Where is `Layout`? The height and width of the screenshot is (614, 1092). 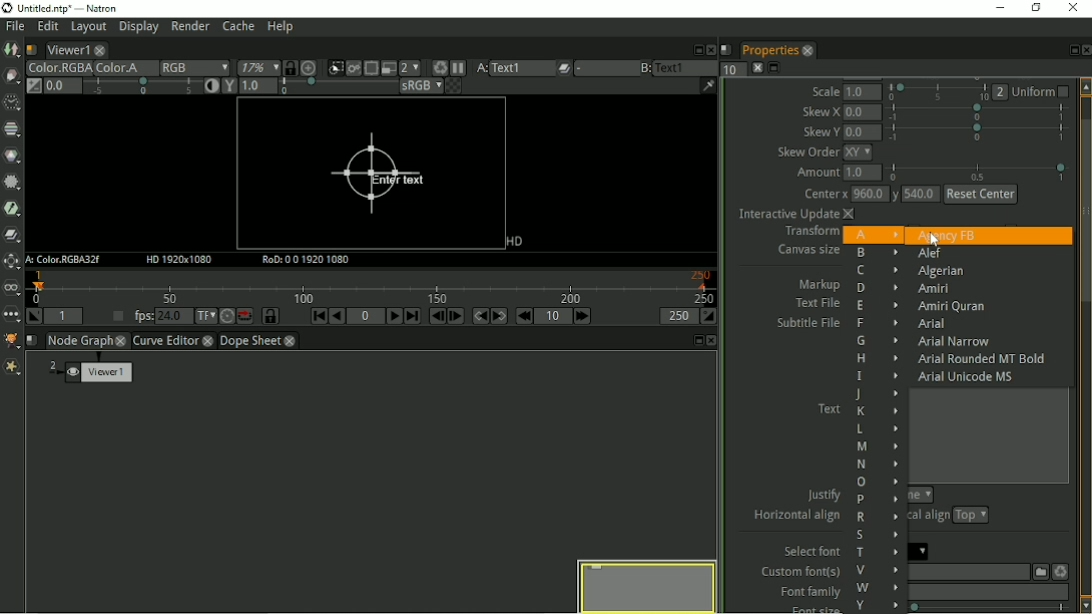 Layout is located at coordinates (87, 29).